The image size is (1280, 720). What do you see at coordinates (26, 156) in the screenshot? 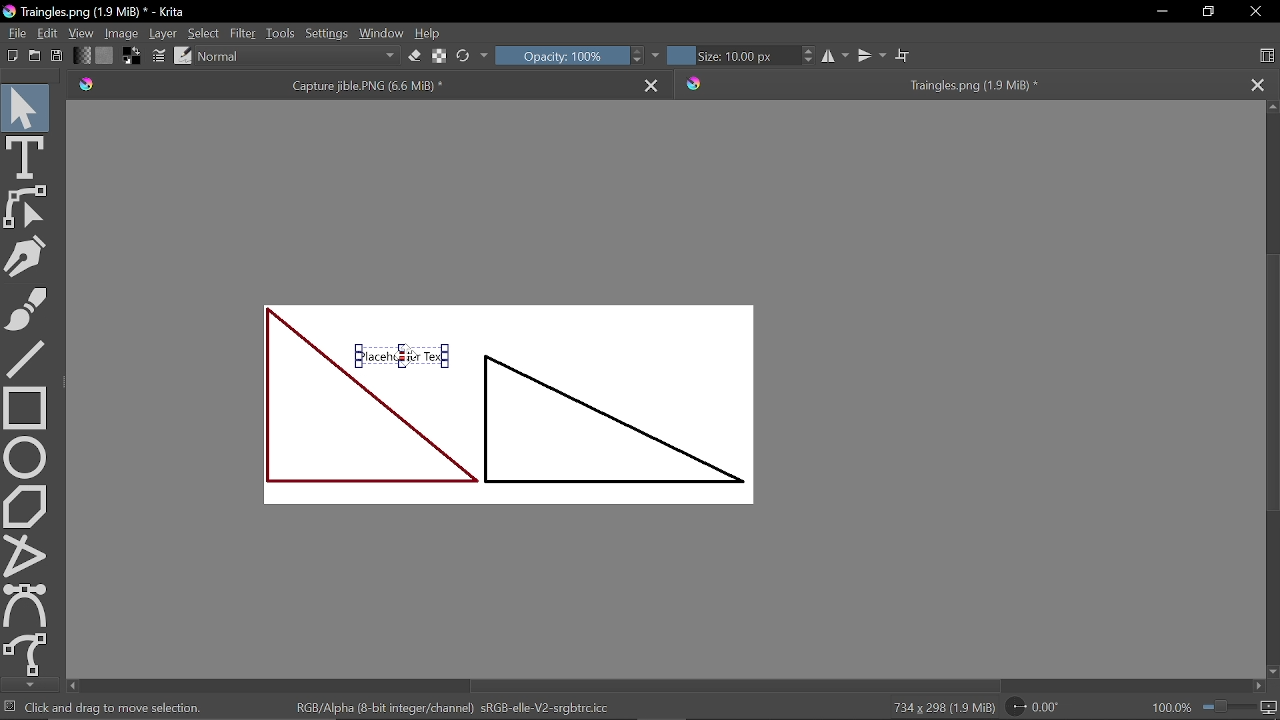
I see `Text tool` at bounding box center [26, 156].